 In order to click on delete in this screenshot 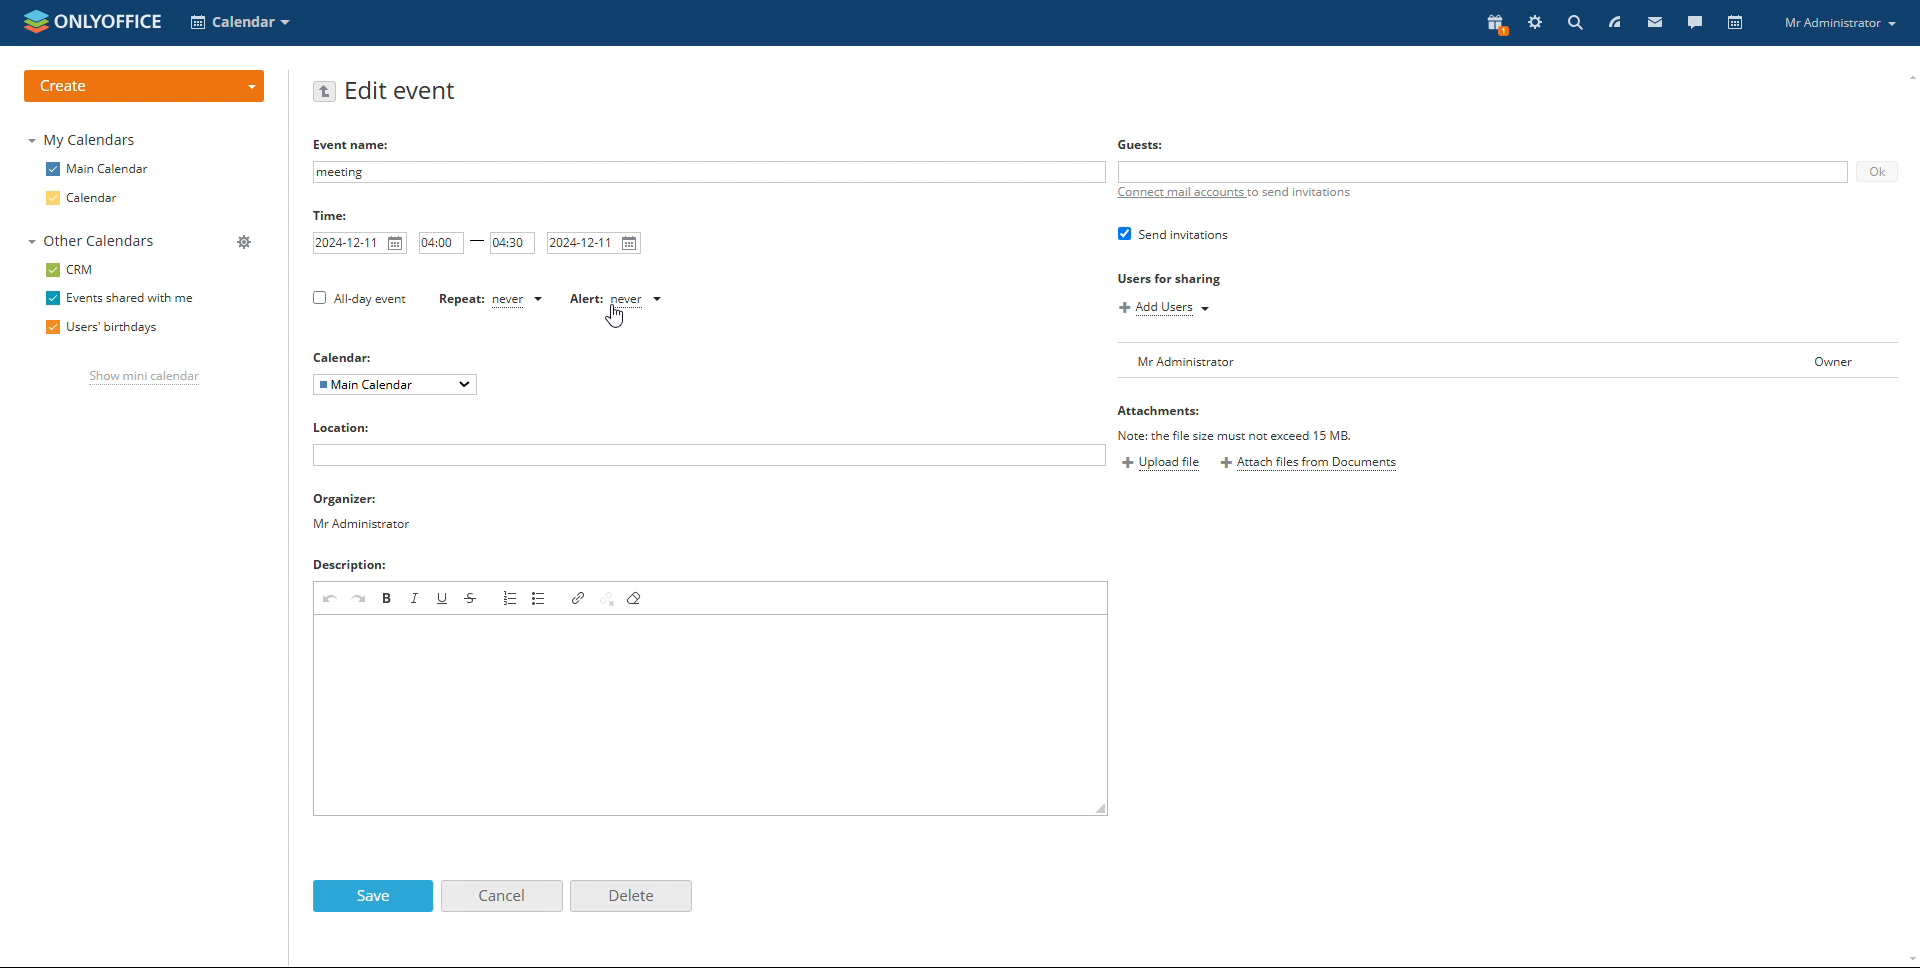, I will do `click(631, 896)`.